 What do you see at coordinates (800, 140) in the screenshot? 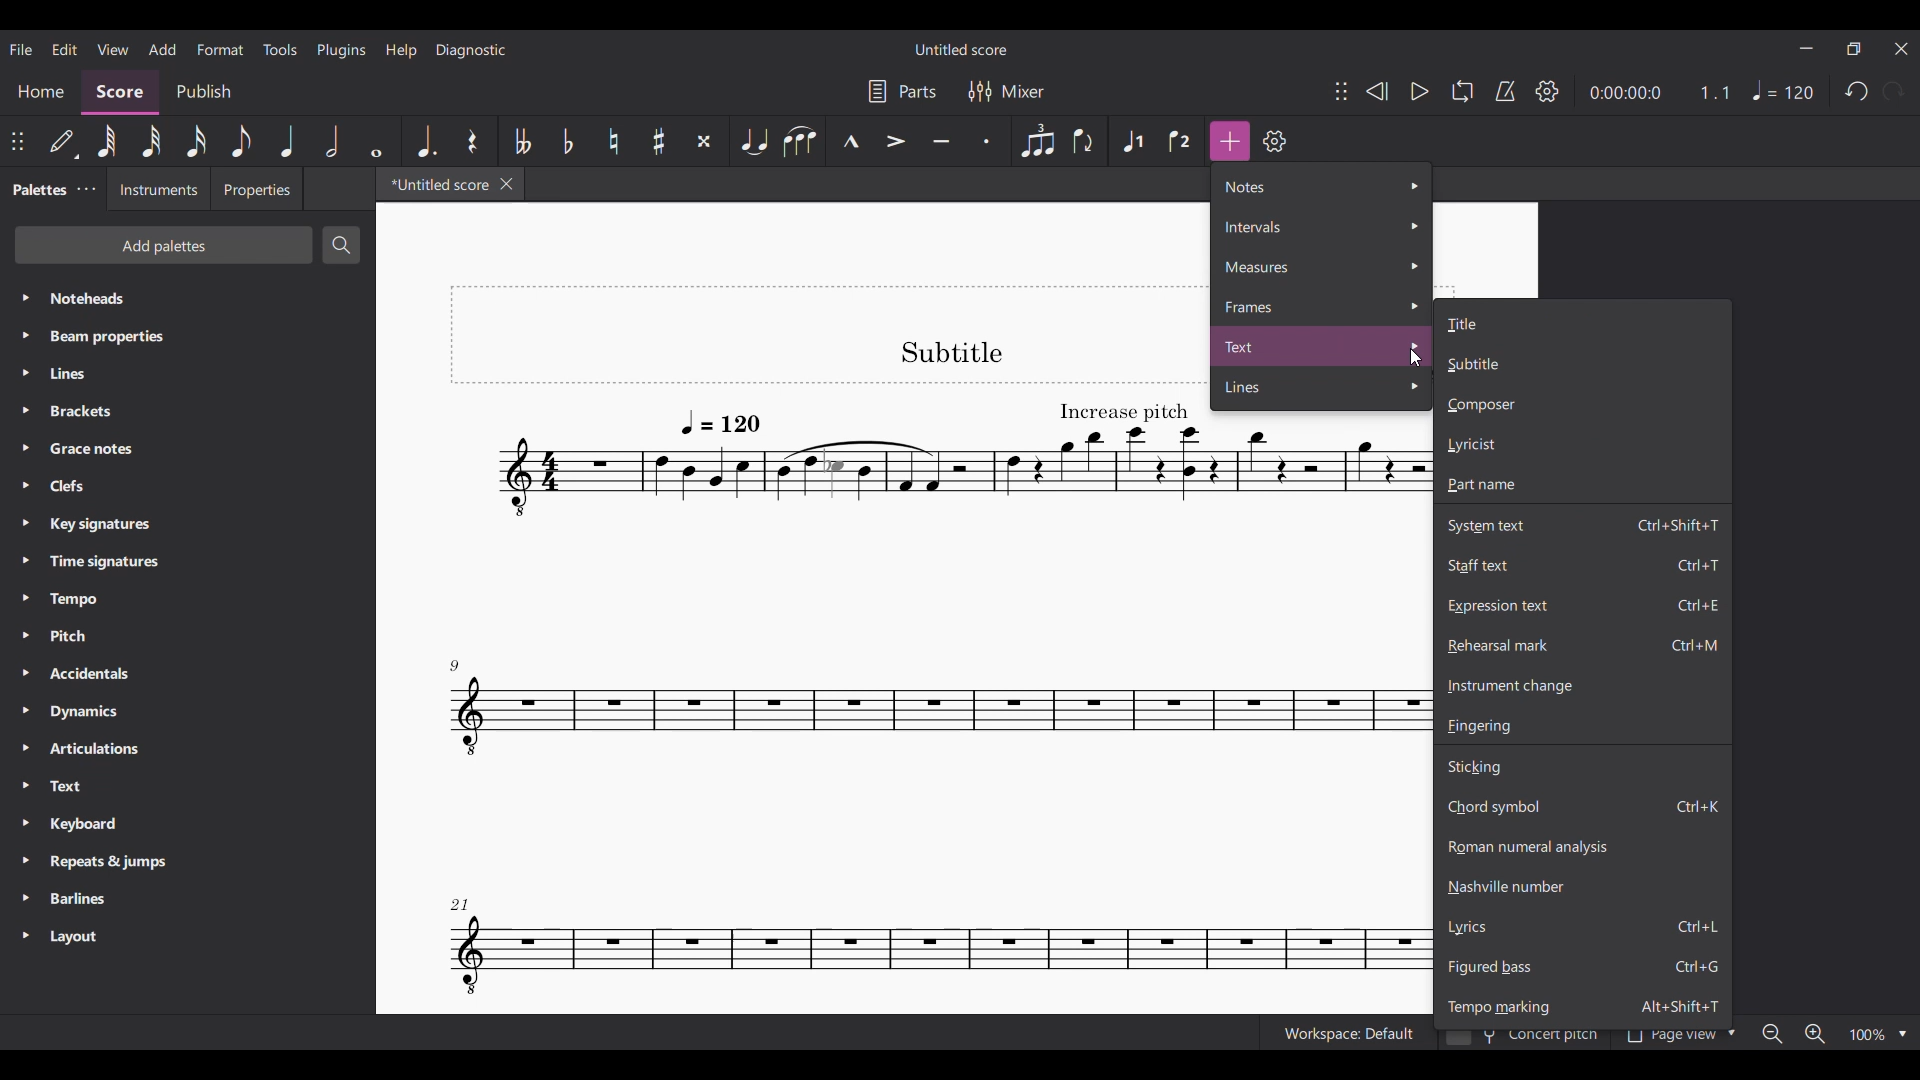
I see `Slur` at bounding box center [800, 140].